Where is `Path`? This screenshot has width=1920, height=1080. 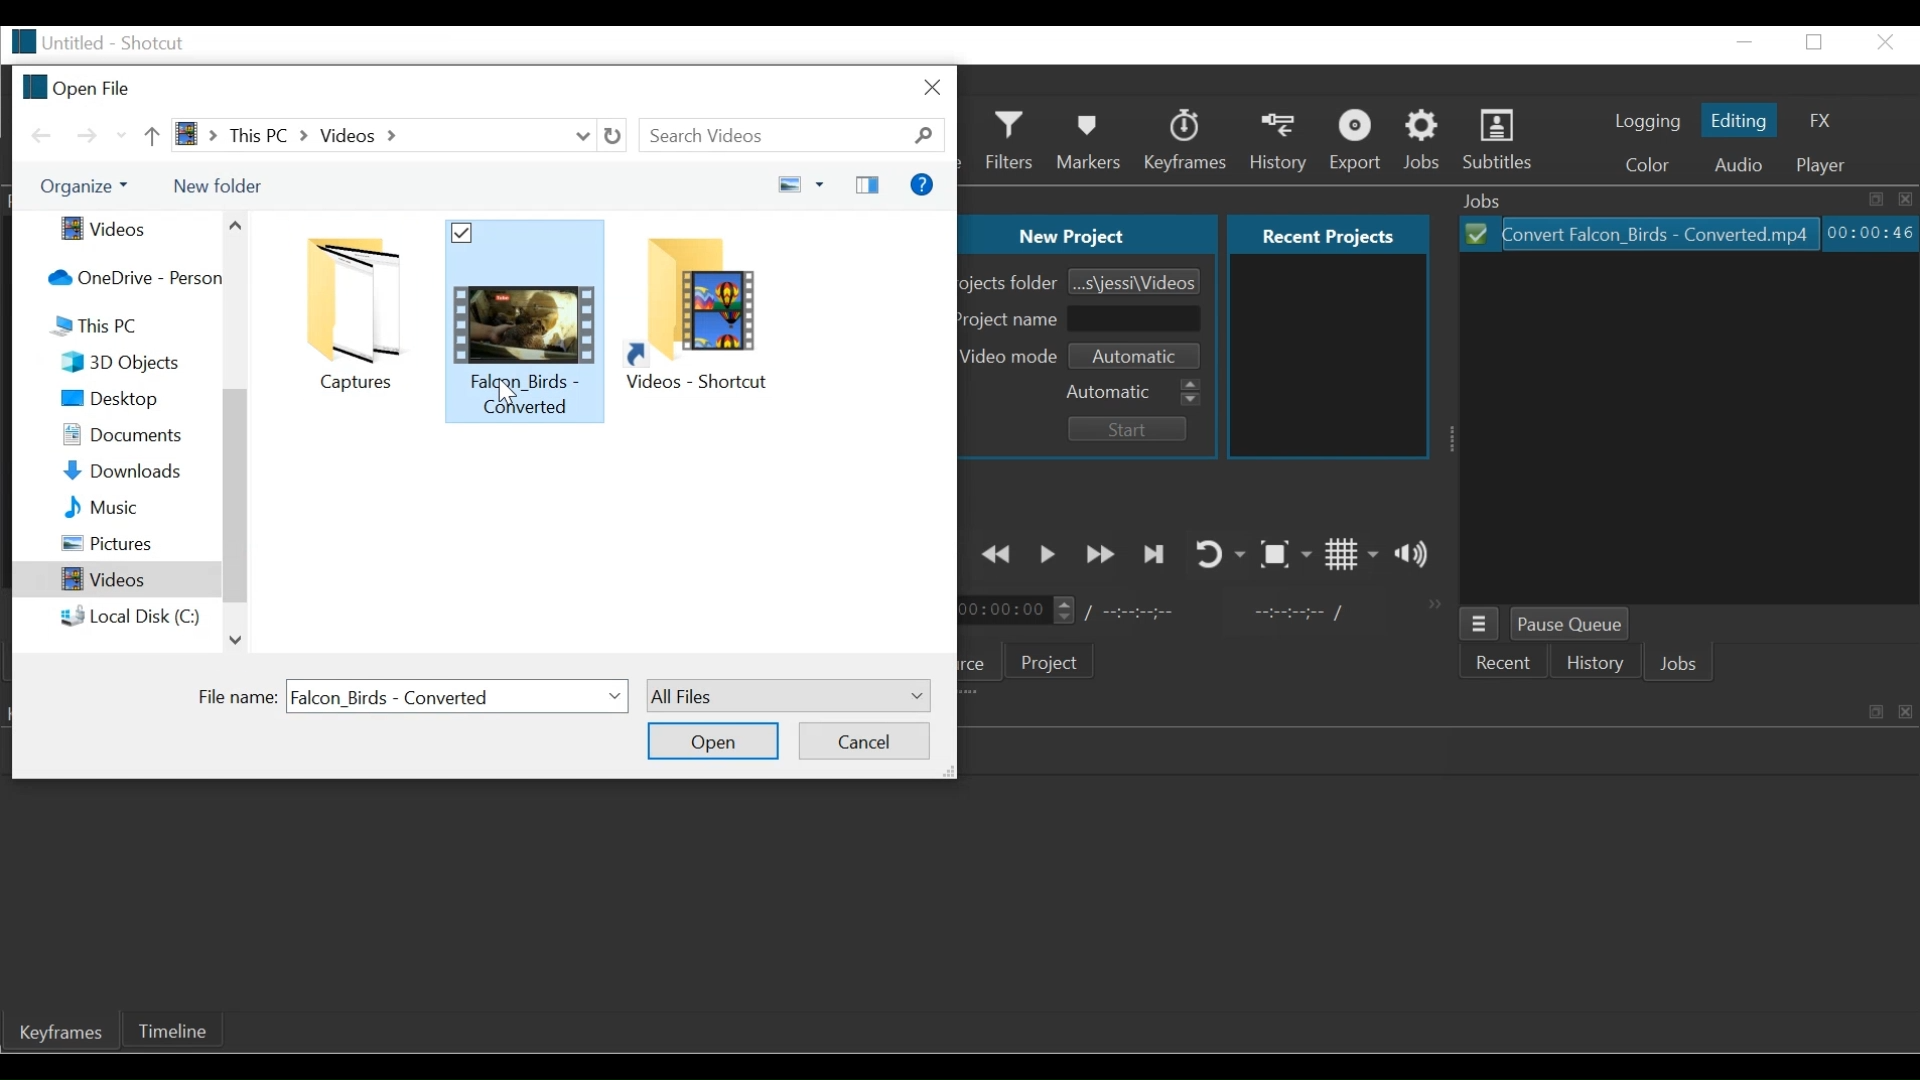 Path is located at coordinates (382, 134).